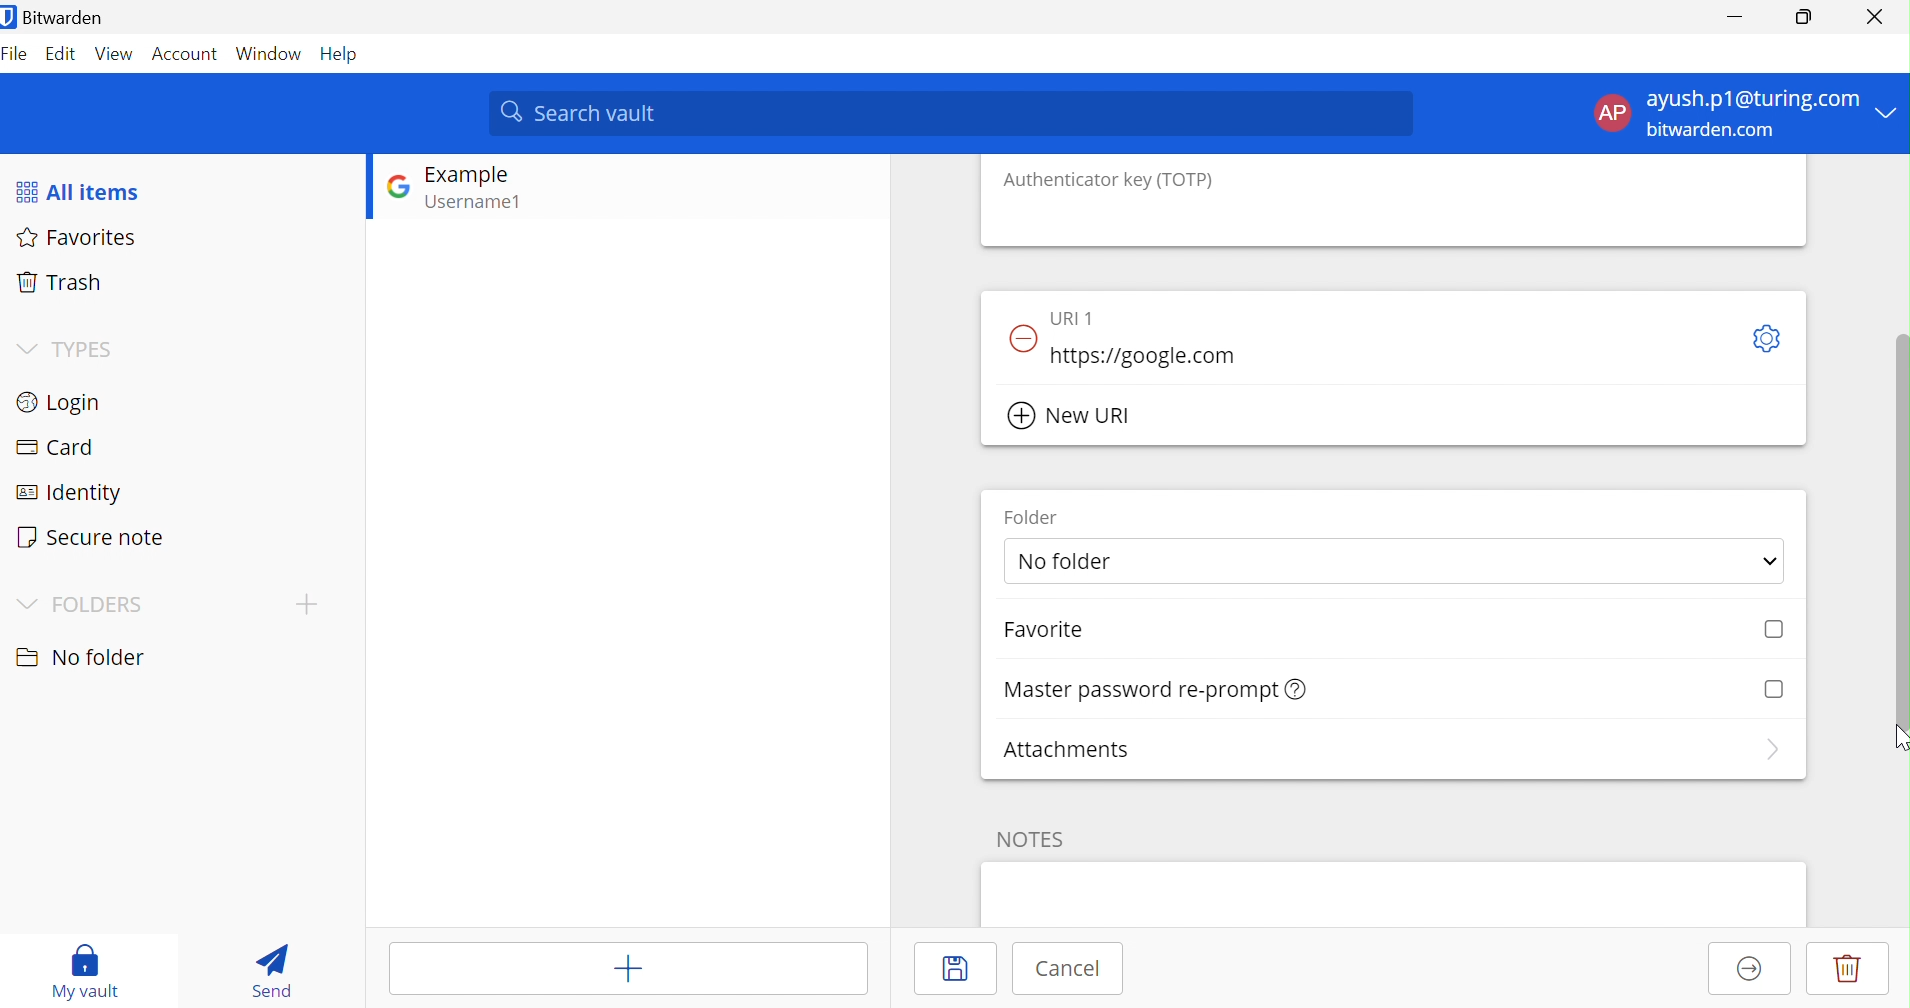  I want to click on Save, so click(958, 968).